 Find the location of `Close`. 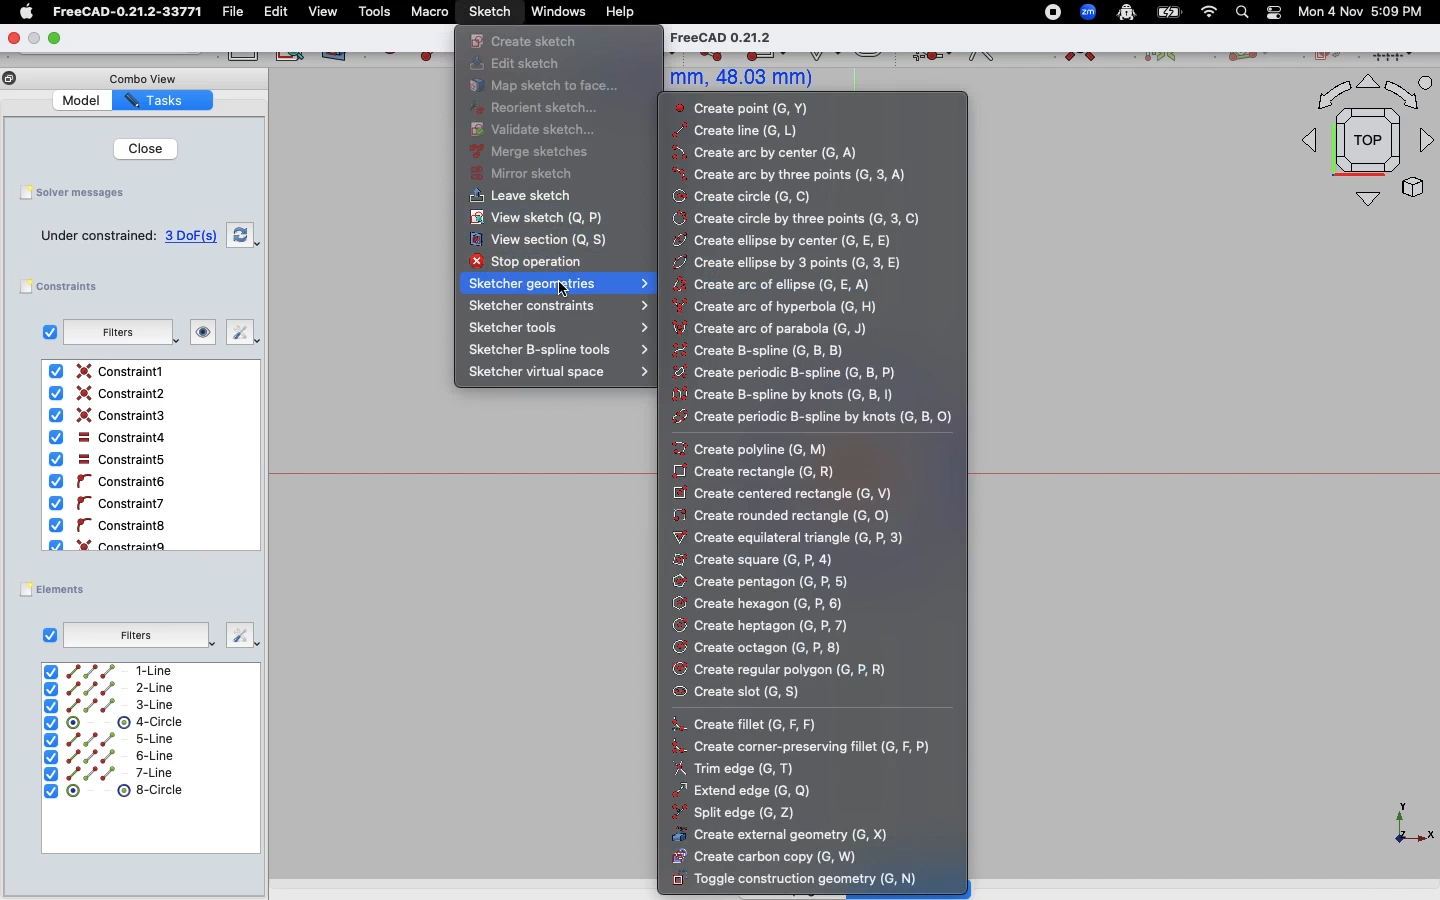

Close is located at coordinates (13, 36).